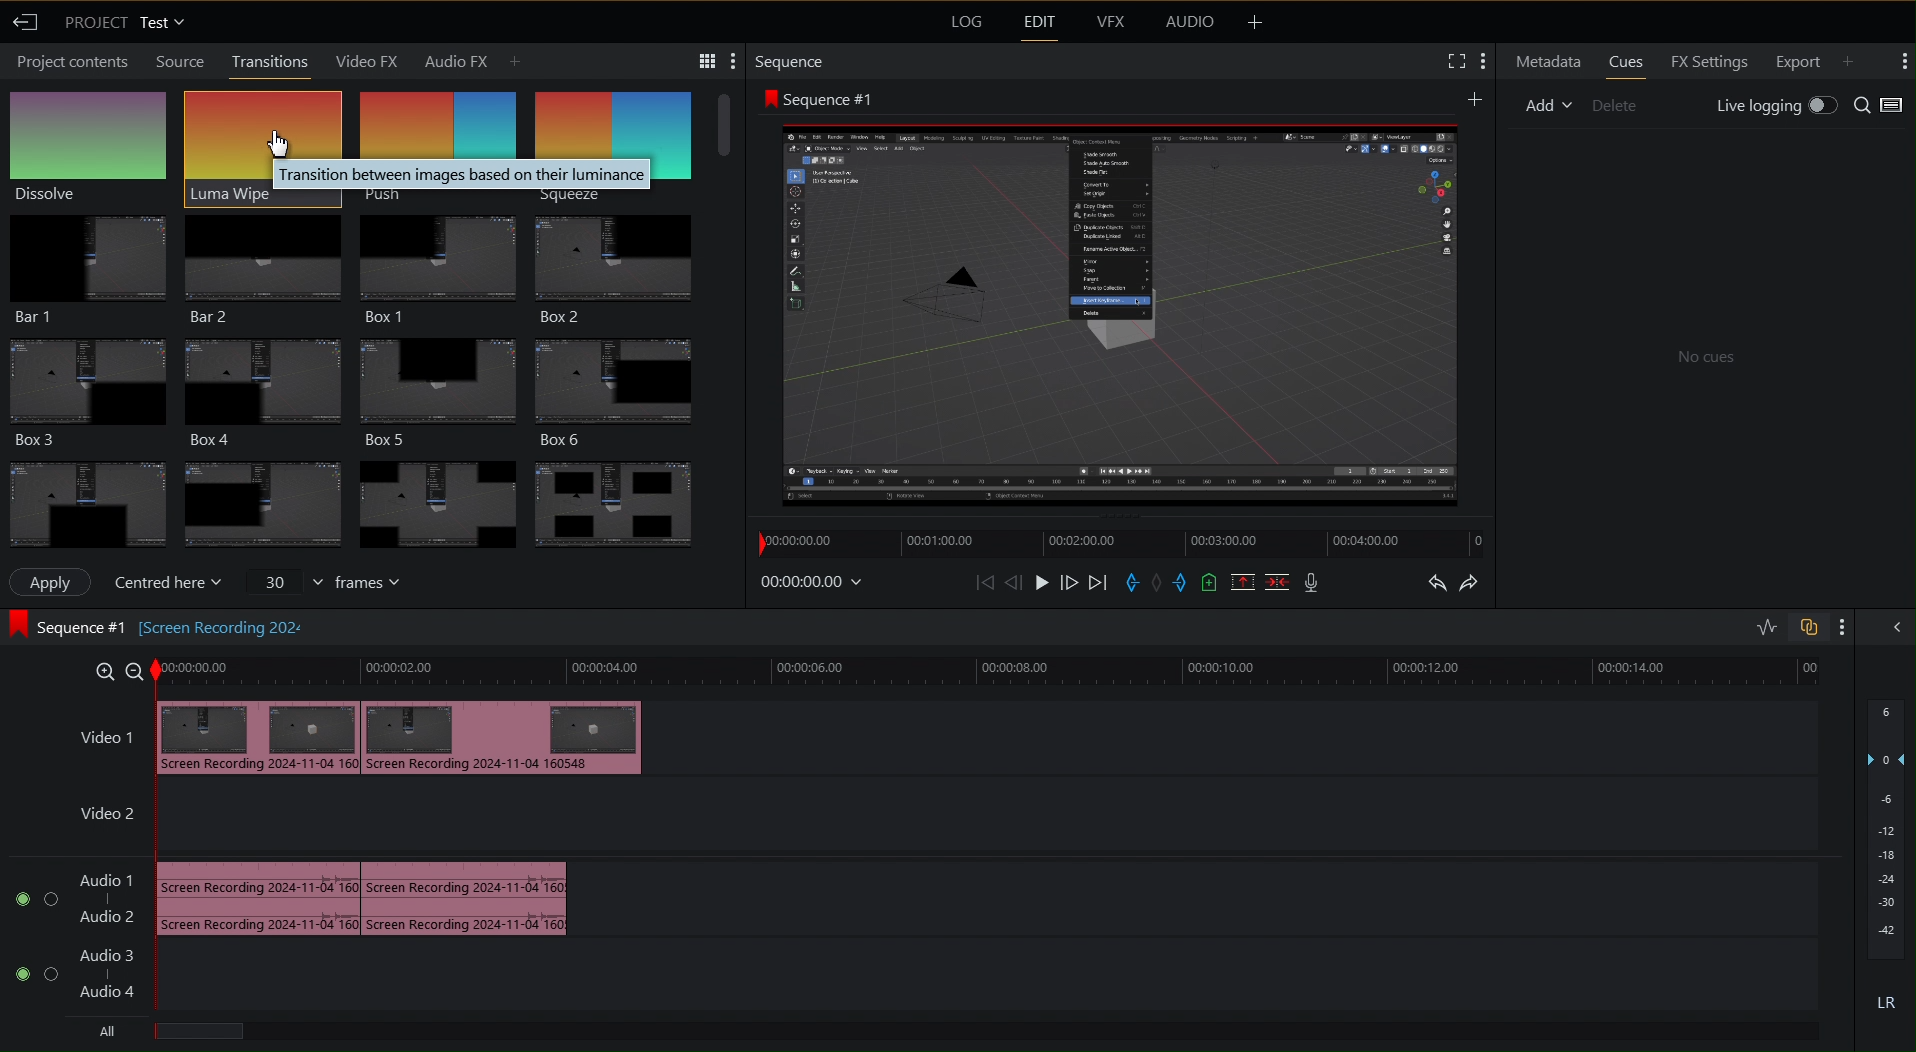  Describe the element at coordinates (1896, 629) in the screenshot. I see `Collapse` at that location.